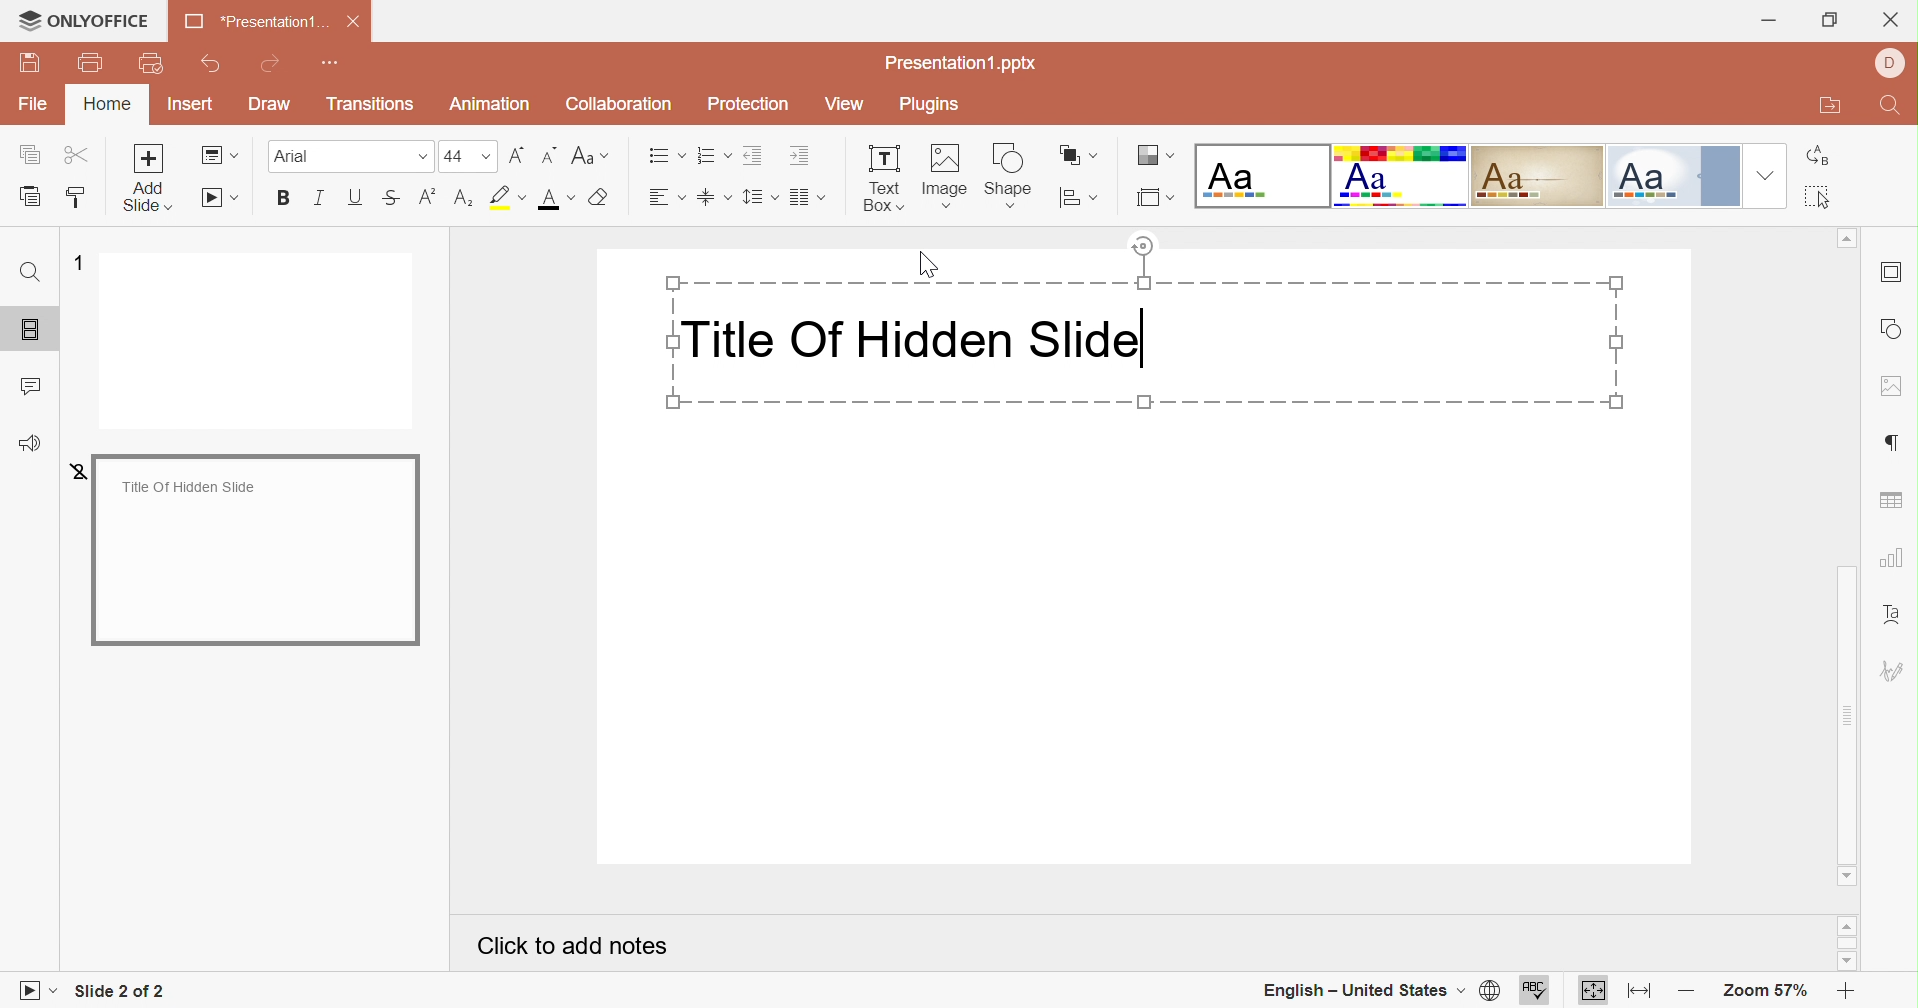 This screenshot has height=1008, width=1918. I want to click on Chart settings, so click(1894, 563).